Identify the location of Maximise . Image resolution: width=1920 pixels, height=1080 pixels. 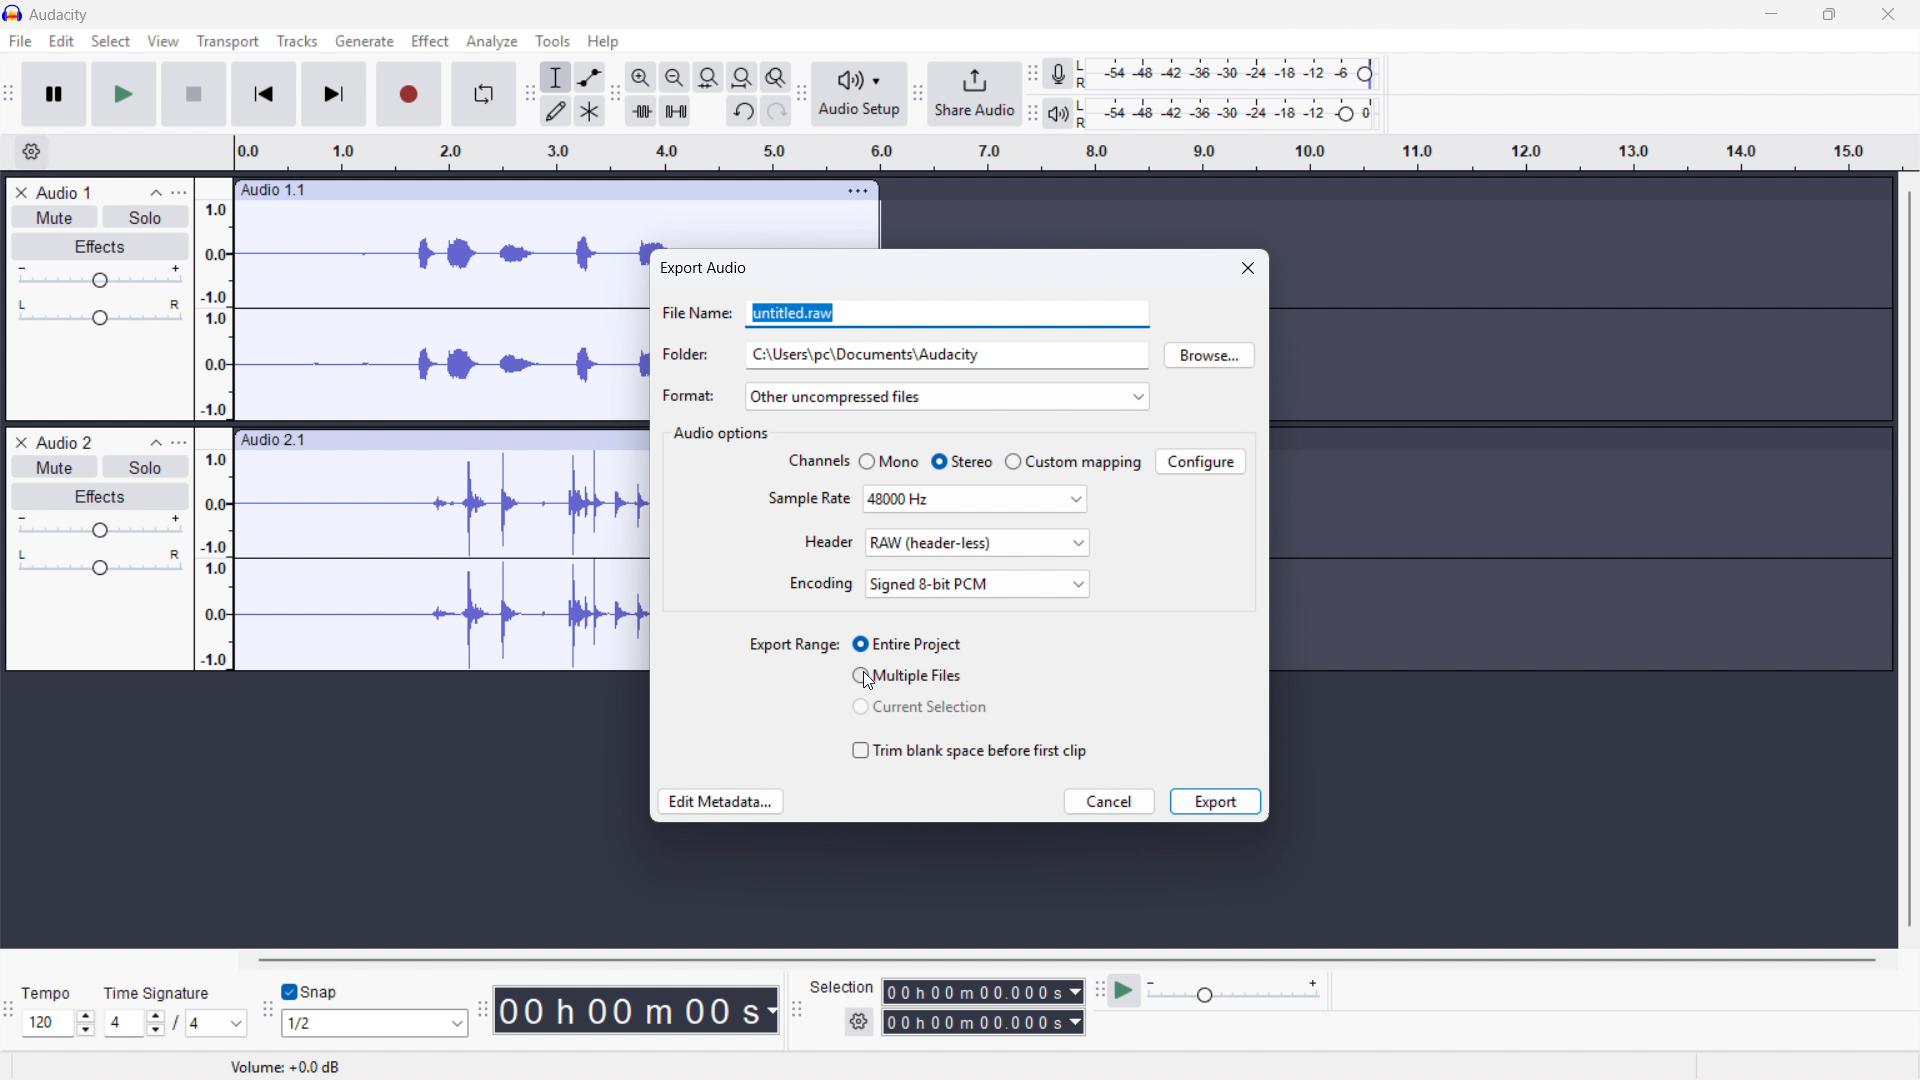
(1827, 15).